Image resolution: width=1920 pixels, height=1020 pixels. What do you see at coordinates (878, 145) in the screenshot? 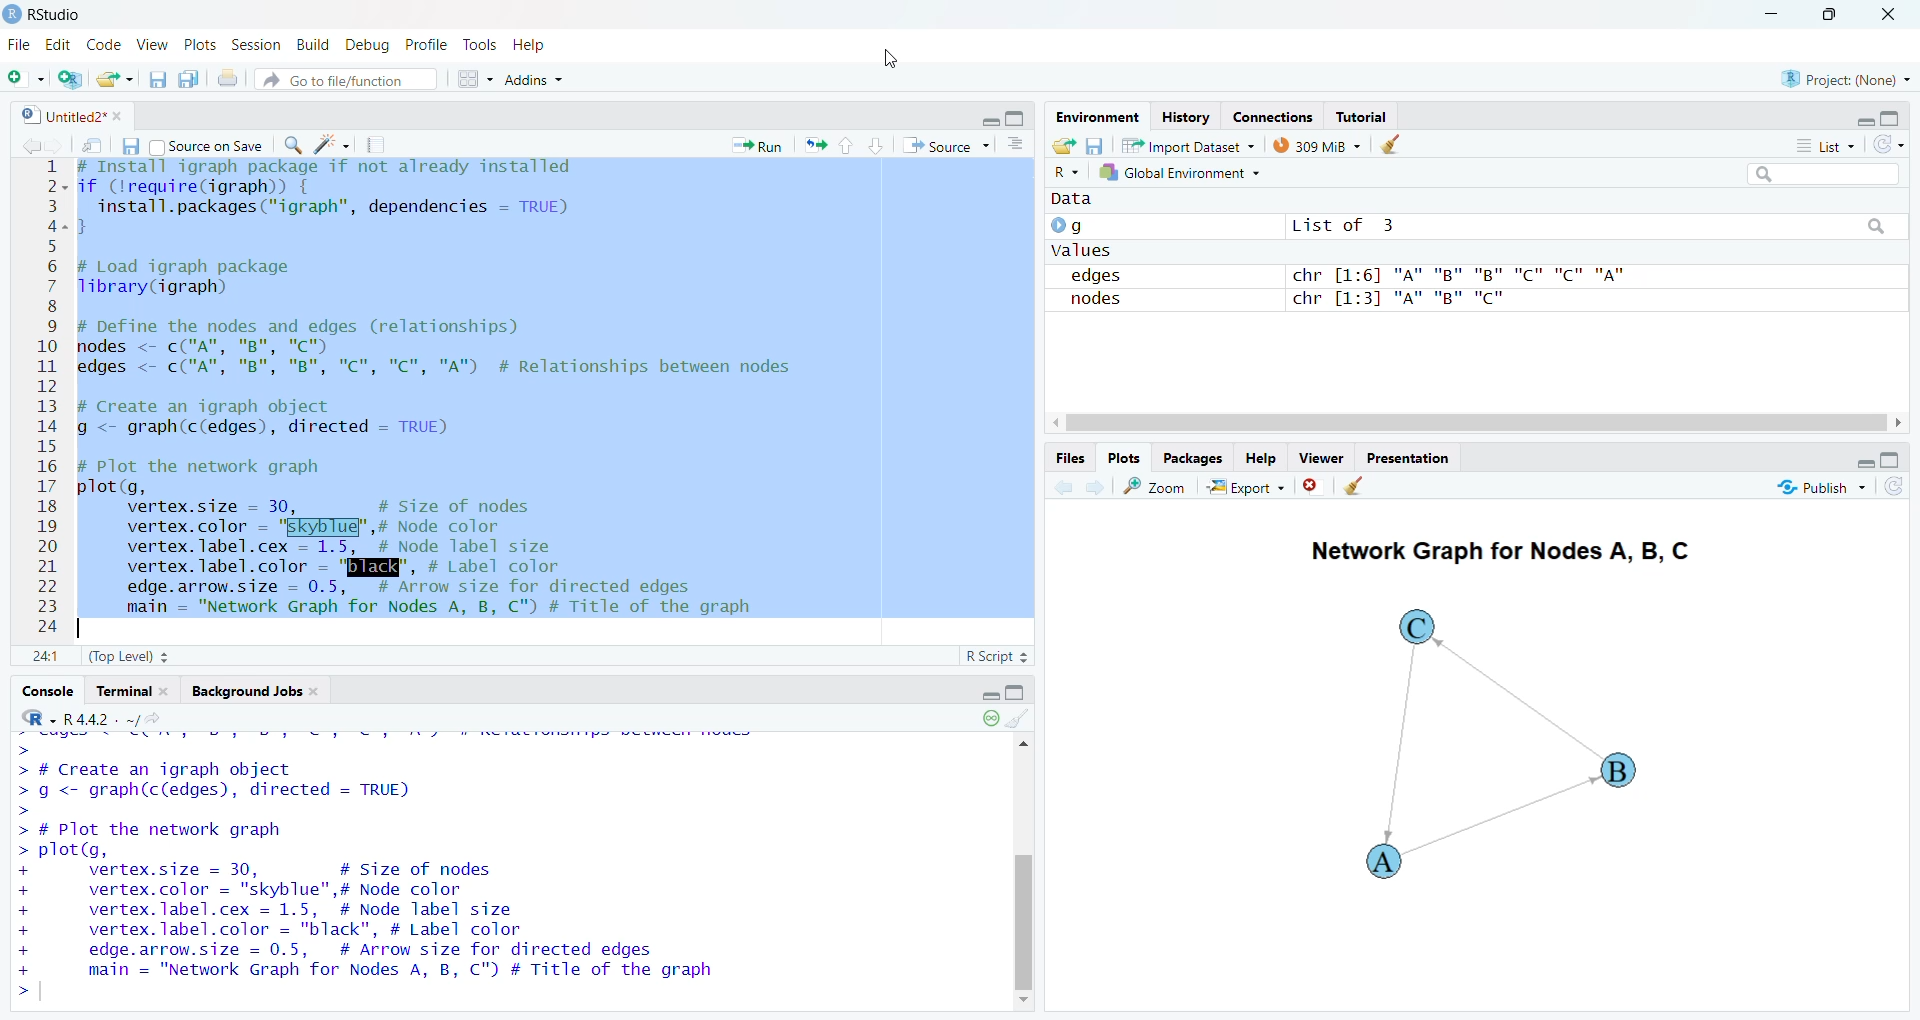
I see `downward` at bounding box center [878, 145].